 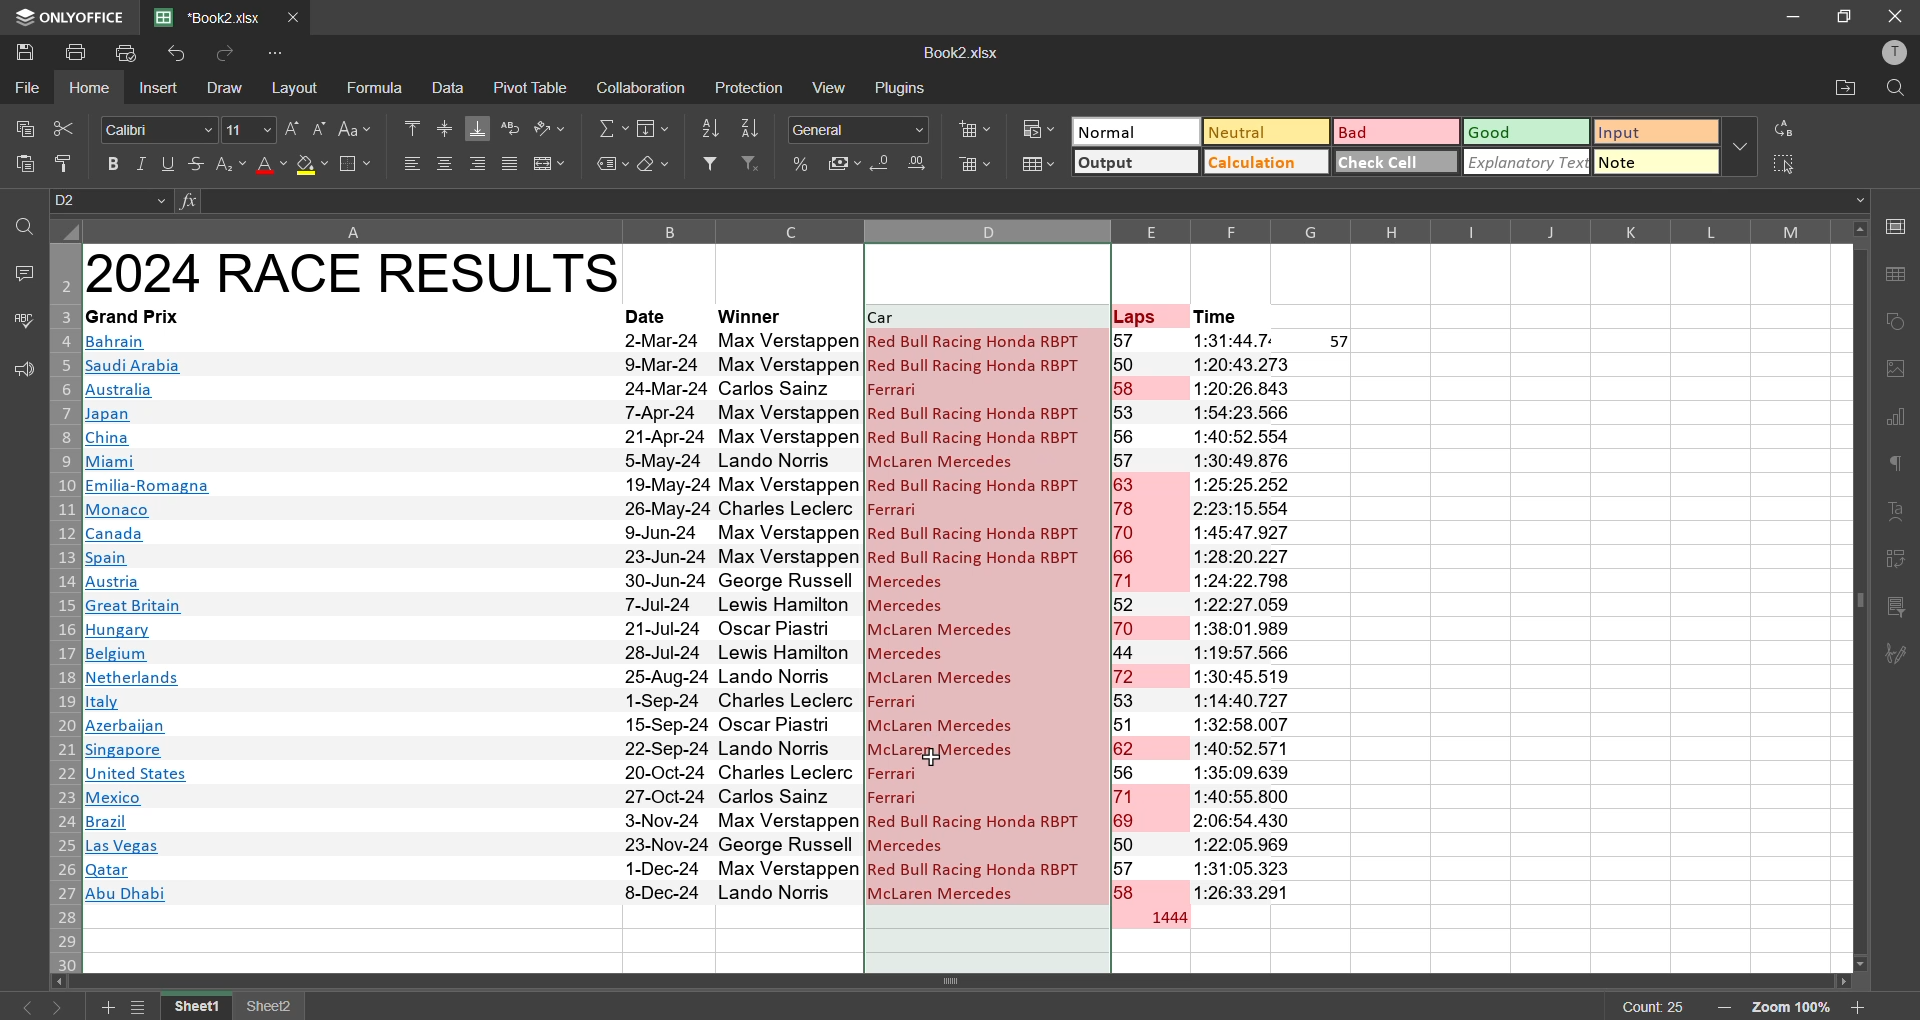 I want to click on home, so click(x=94, y=88).